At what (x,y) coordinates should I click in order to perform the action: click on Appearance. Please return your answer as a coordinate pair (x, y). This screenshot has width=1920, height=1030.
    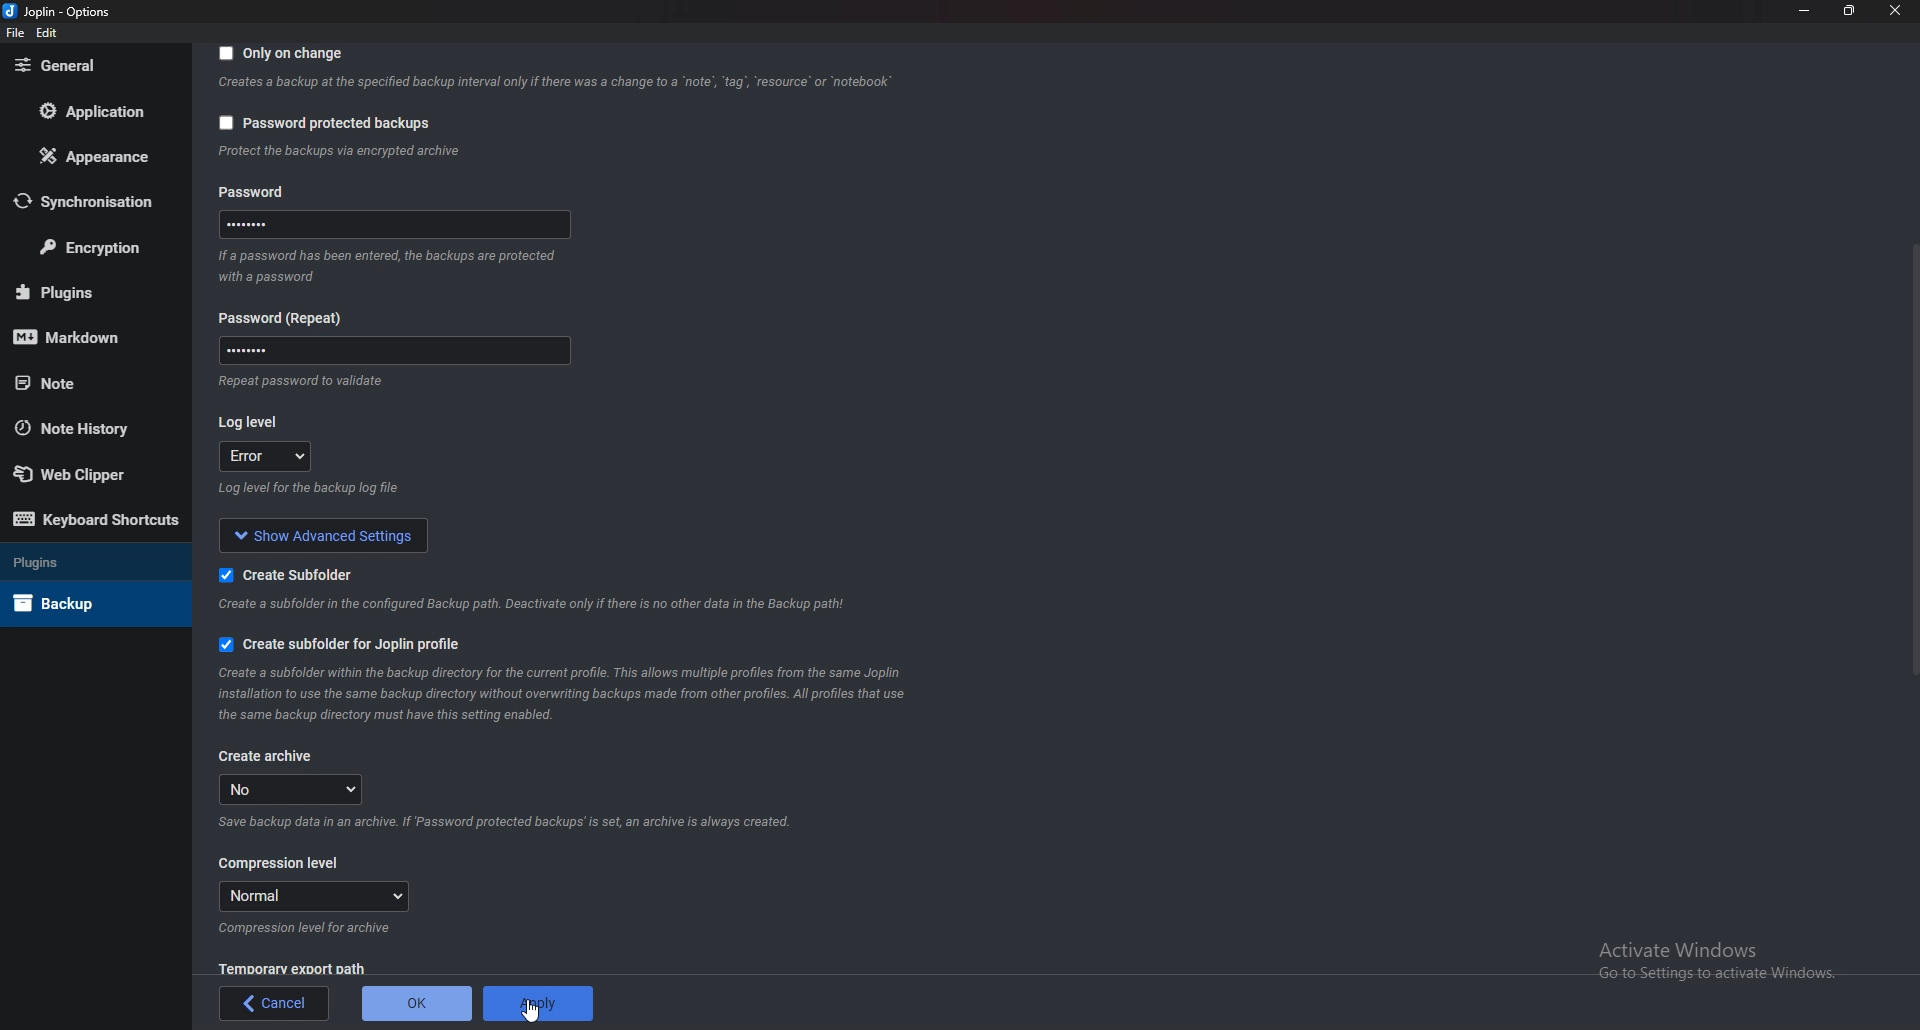
    Looking at the image, I should click on (89, 158).